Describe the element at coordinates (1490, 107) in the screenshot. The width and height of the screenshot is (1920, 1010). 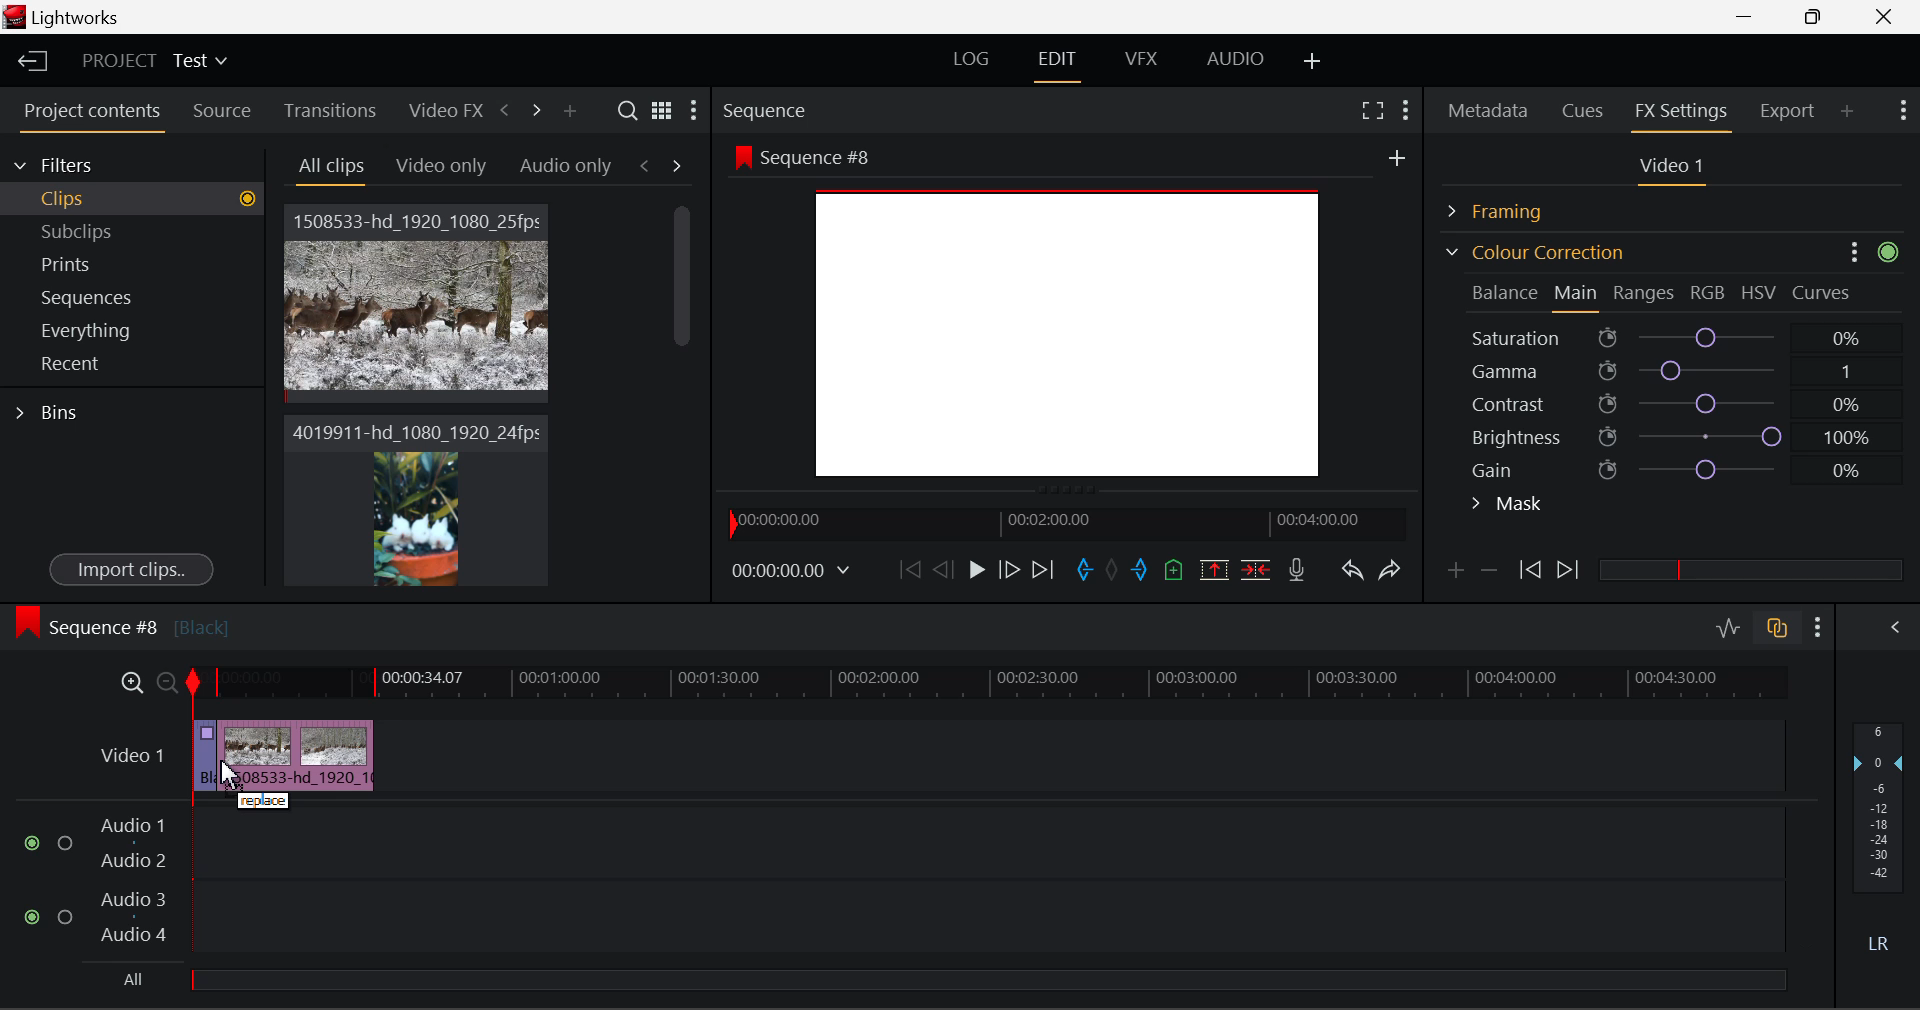
I see `Metadata Panel` at that location.